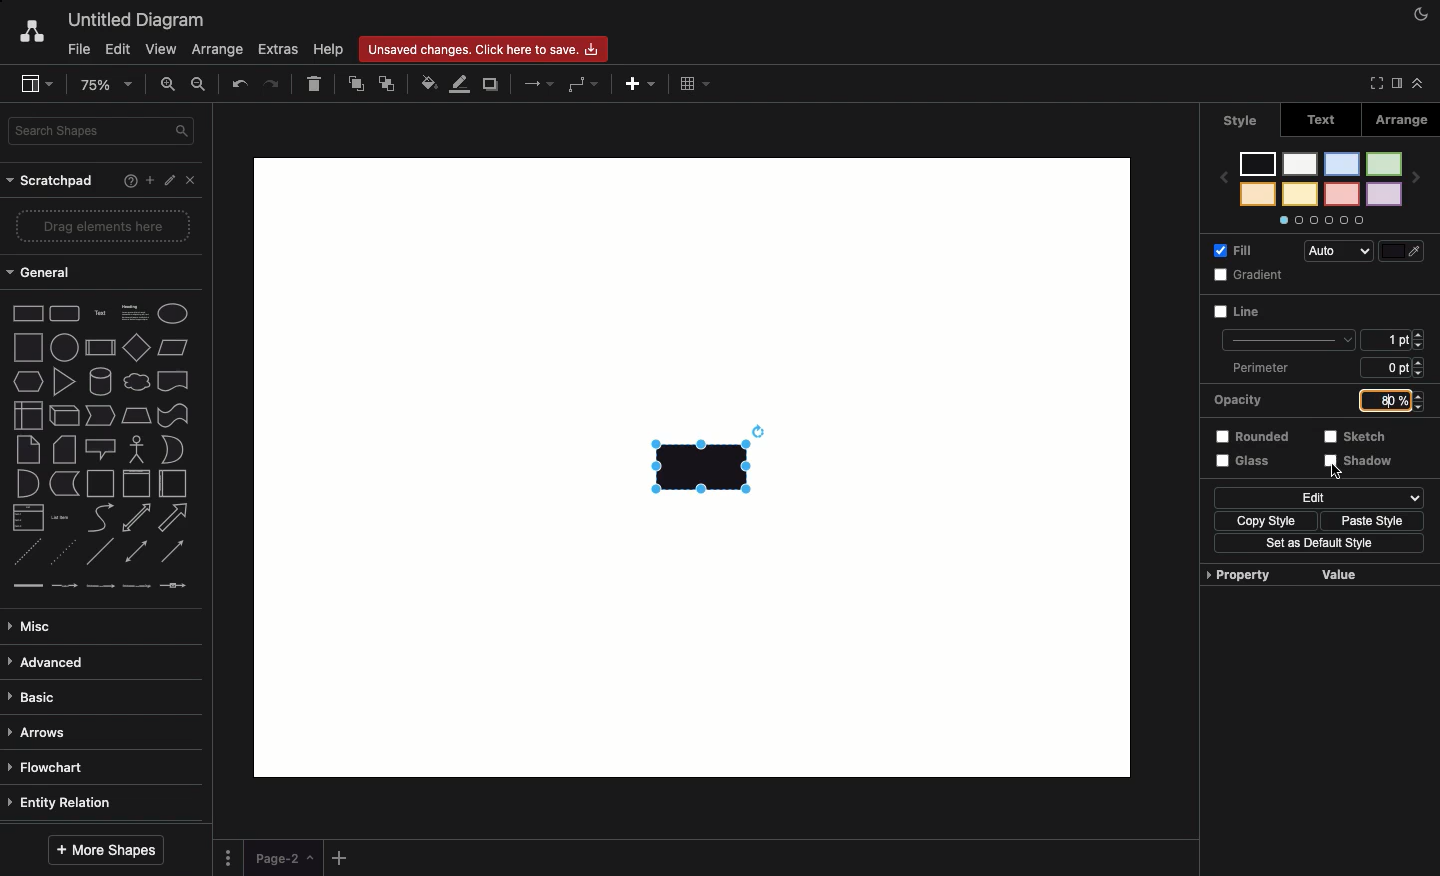 Image resolution: width=1440 pixels, height=876 pixels. I want to click on Fill, so click(1405, 250).